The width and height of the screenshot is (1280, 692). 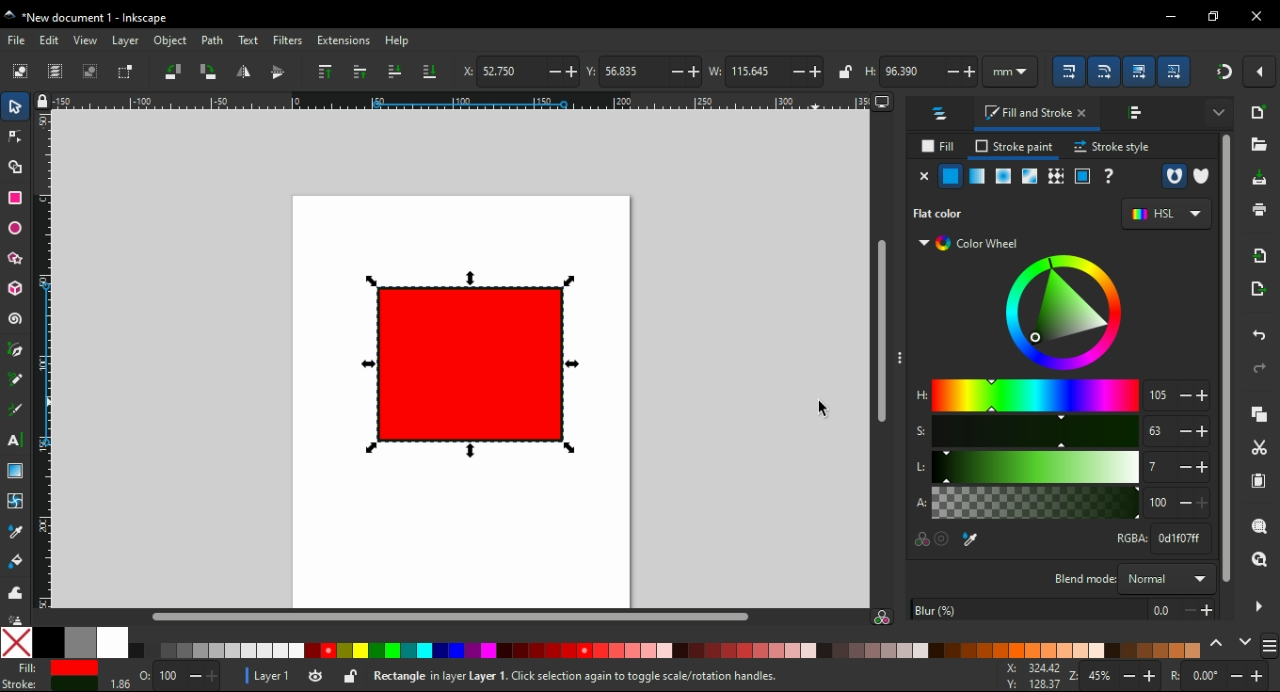 What do you see at coordinates (16, 618) in the screenshot?
I see `paint spray` at bounding box center [16, 618].